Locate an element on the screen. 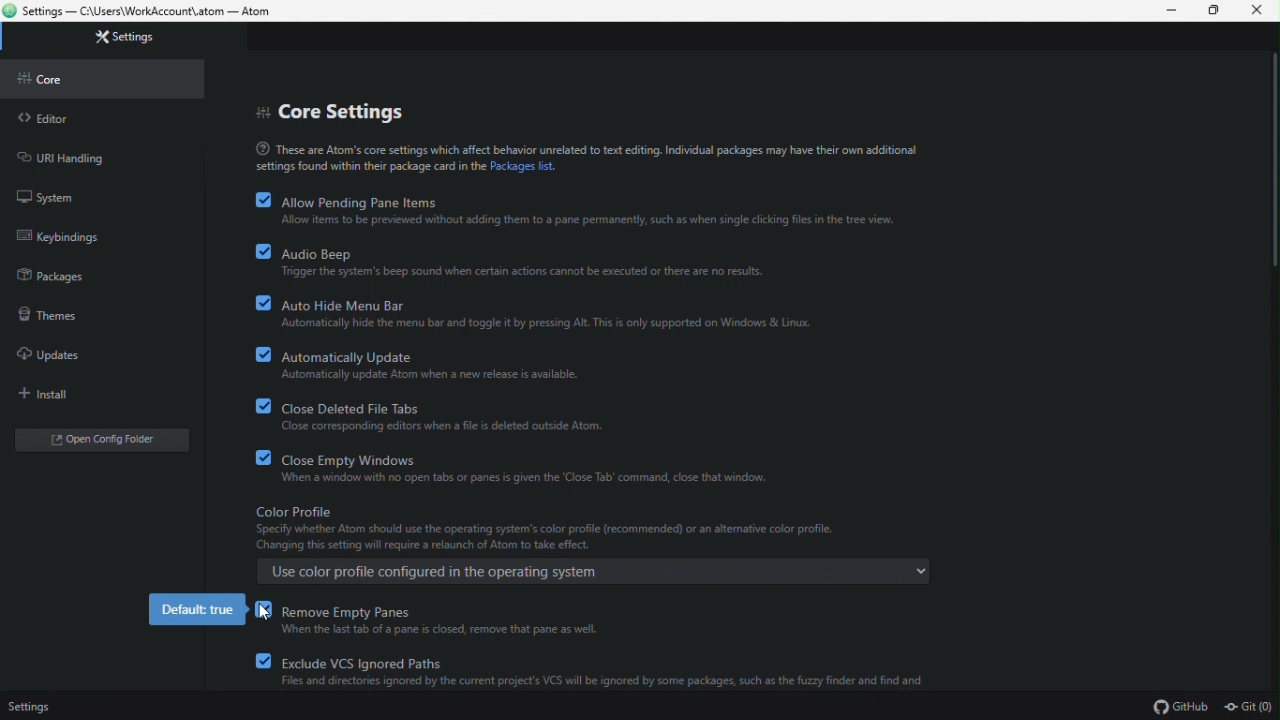 Image resolution: width=1280 pixels, height=720 pixels. checkbox is located at coordinates (263, 661).